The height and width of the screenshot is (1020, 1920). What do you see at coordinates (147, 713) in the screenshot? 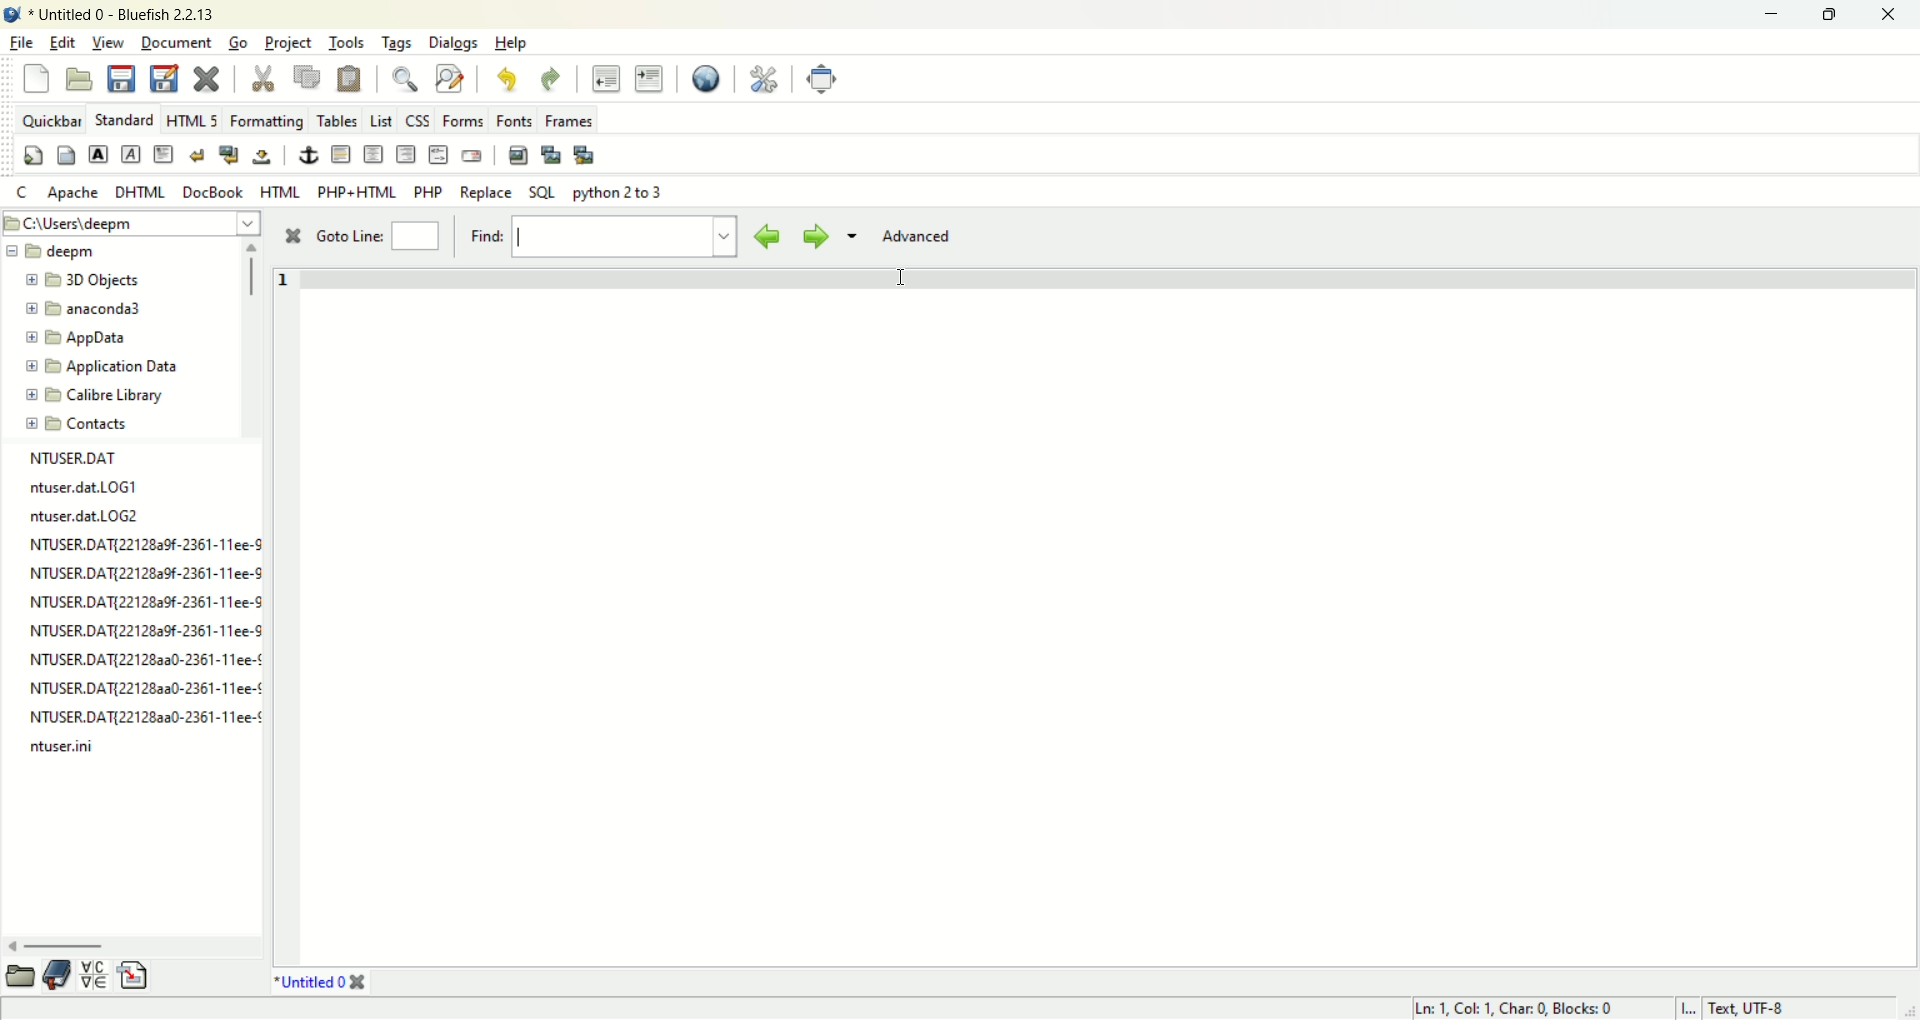
I see `NTUSER.DAT{22128aa0-2361-11ee-¢` at bounding box center [147, 713].